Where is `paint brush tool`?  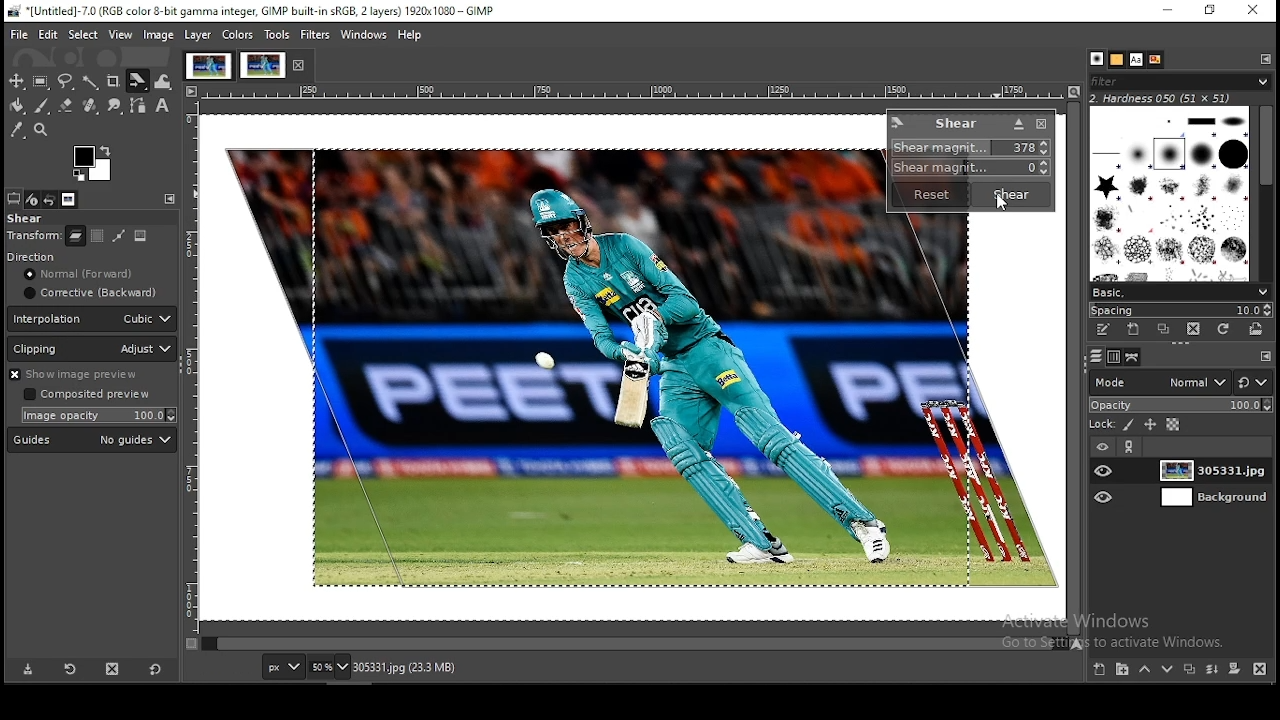 paint brush tool is located at coordinates (45, 107).